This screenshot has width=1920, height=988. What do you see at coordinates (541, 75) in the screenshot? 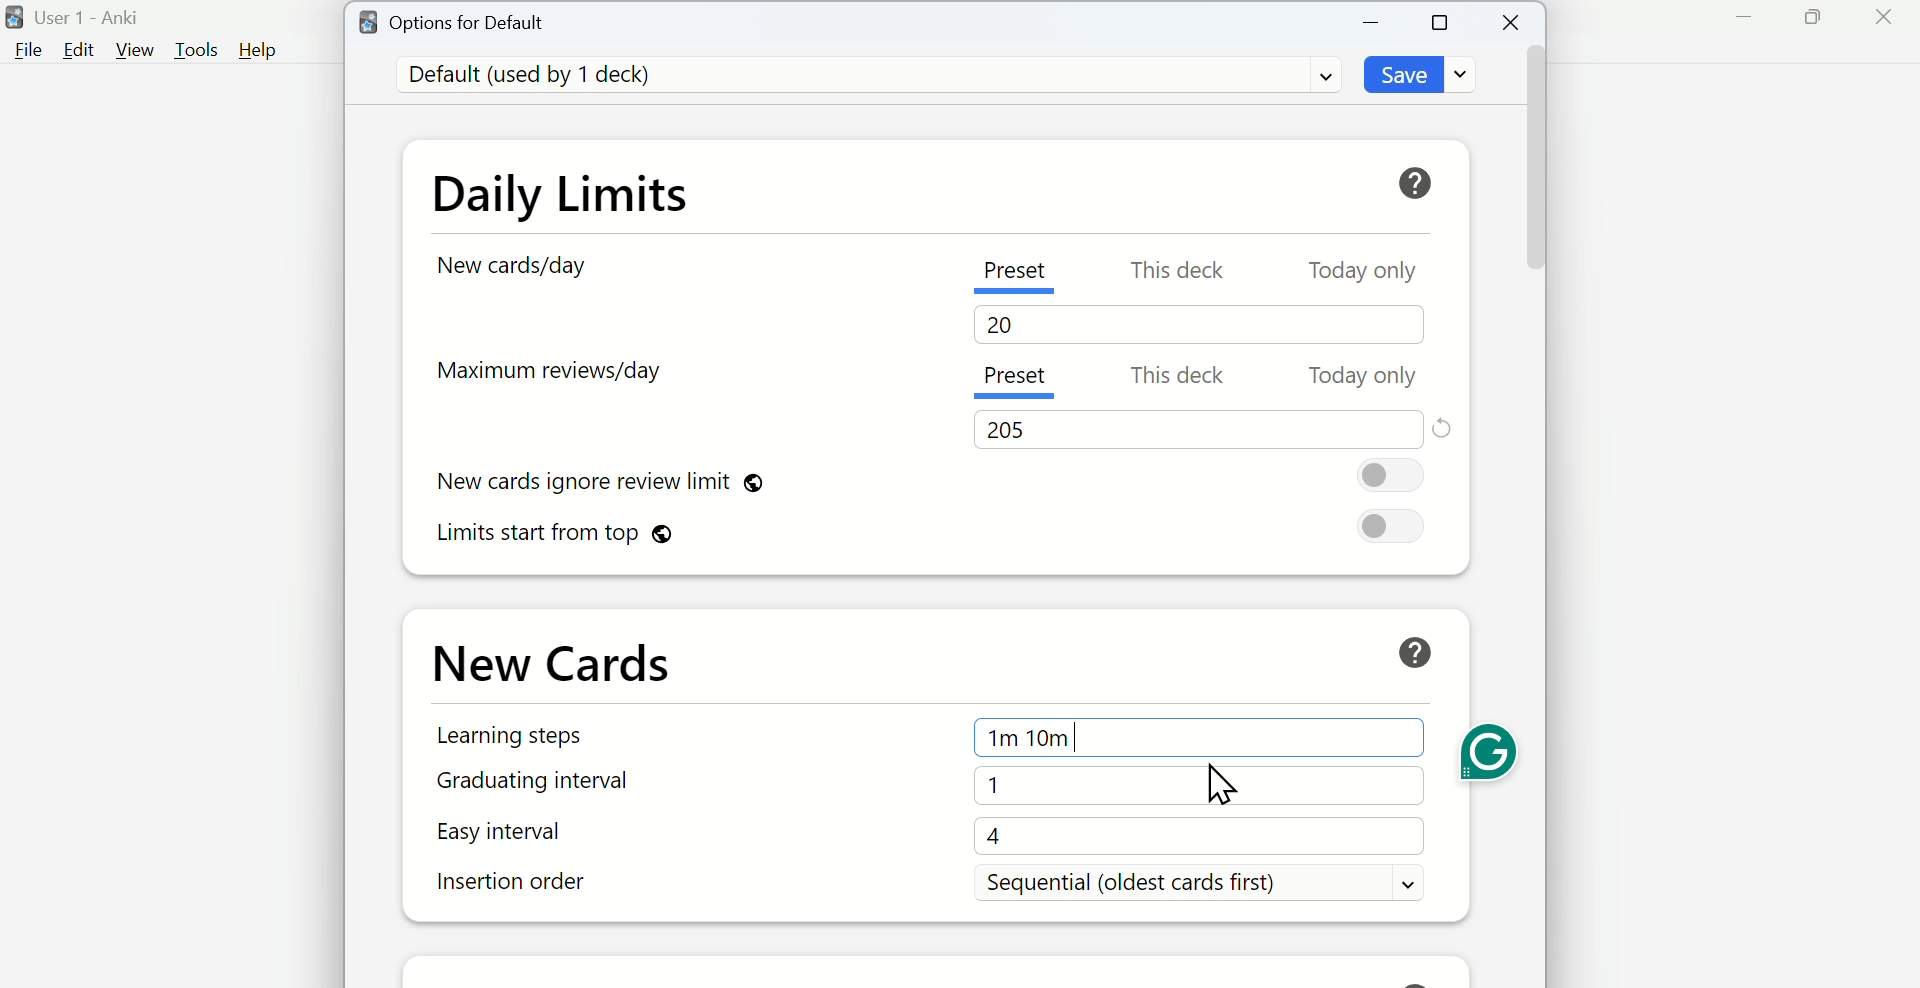
I see `Default (used by 1 deck)` at bounding box center [541, 75].